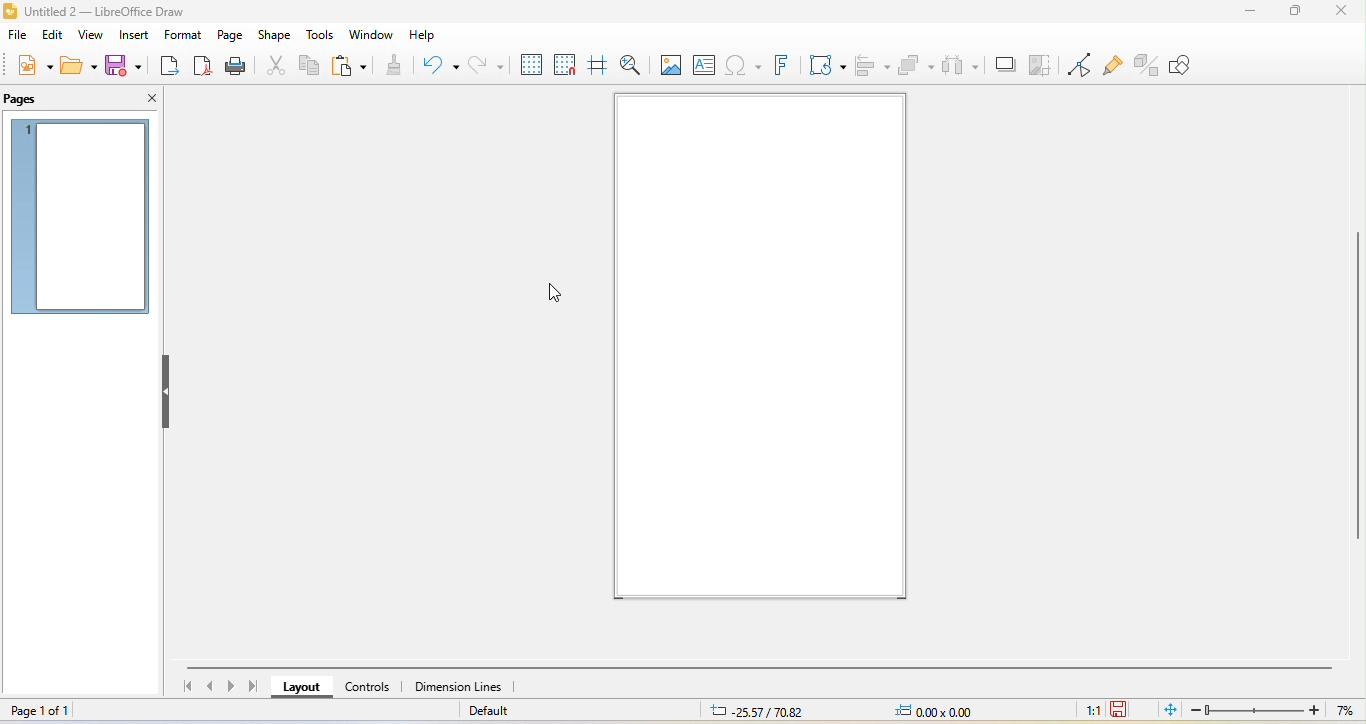 The height and width of the screenshot is (724, 1366). What do you see at coordinates (395, 65) in the screenshot?
I see `clone formatting` at bounding box center [395, 65].